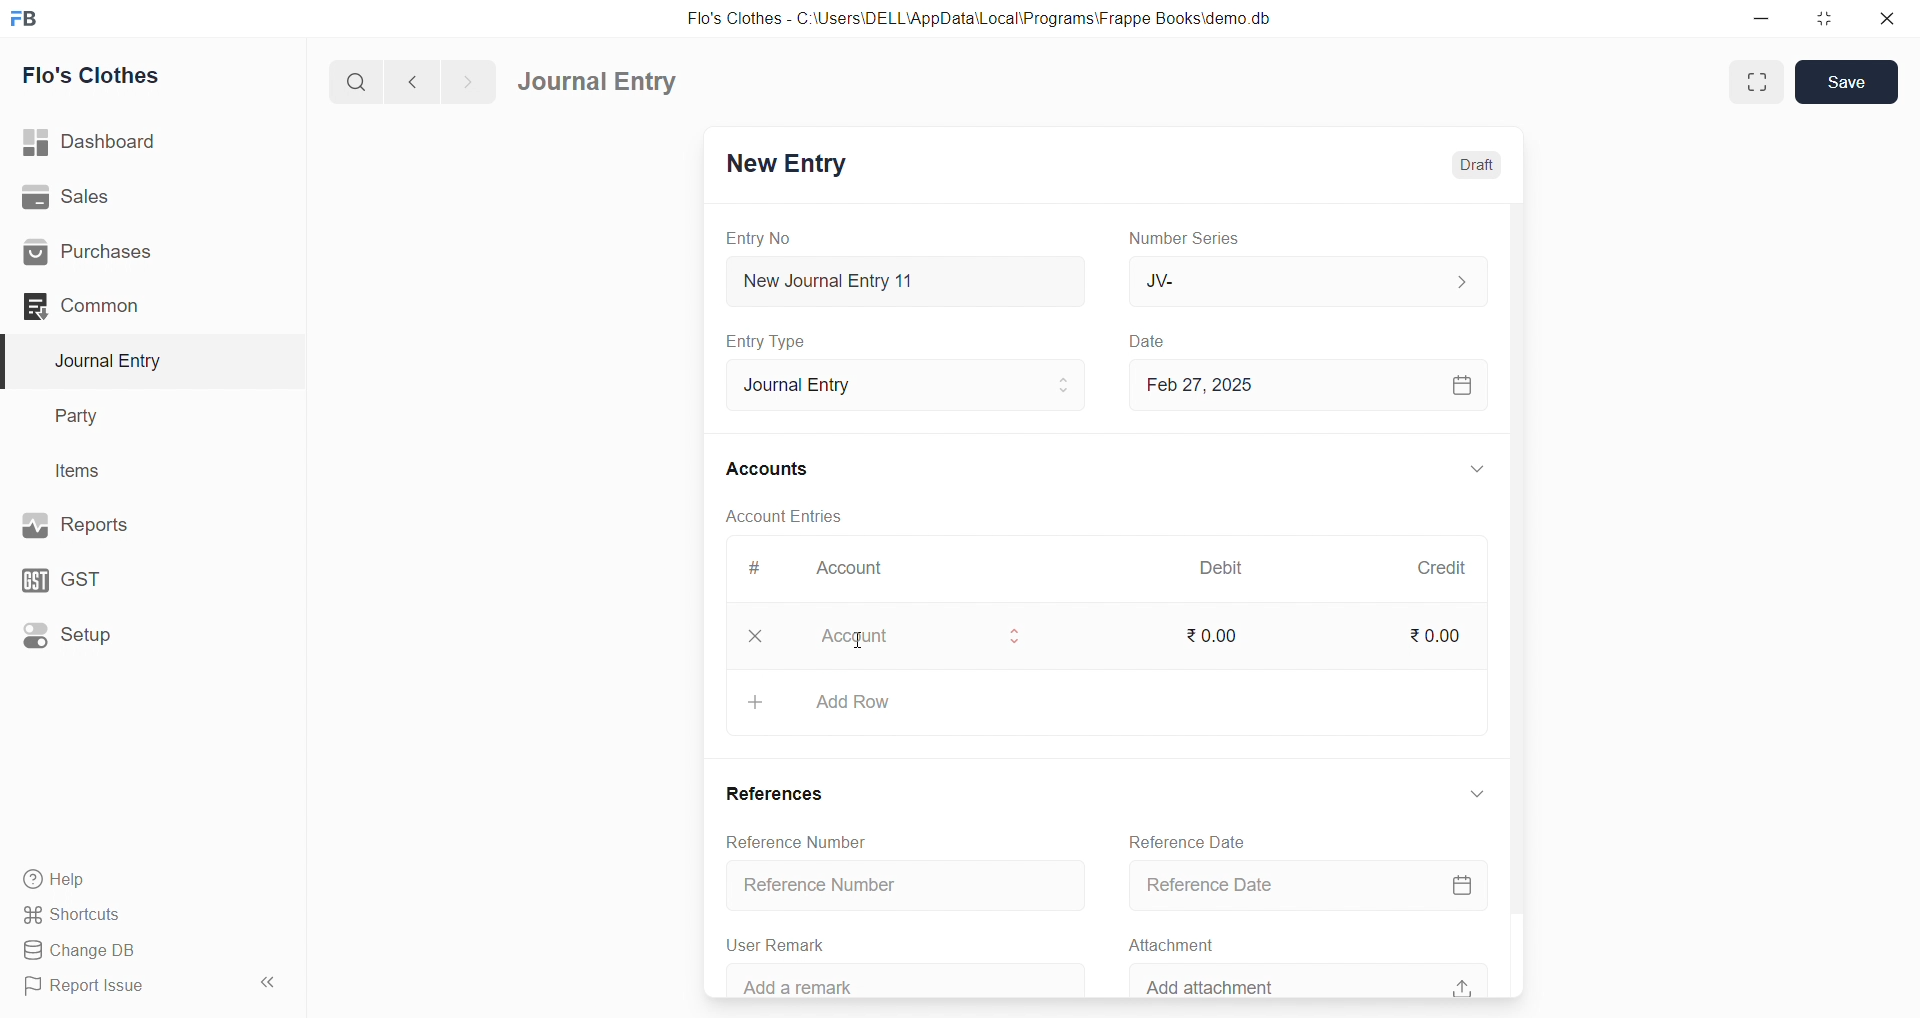  What do you see at coordinates (793, 843) in the screenshot?
I see `Reference Number` at bounding box center [793, 843].